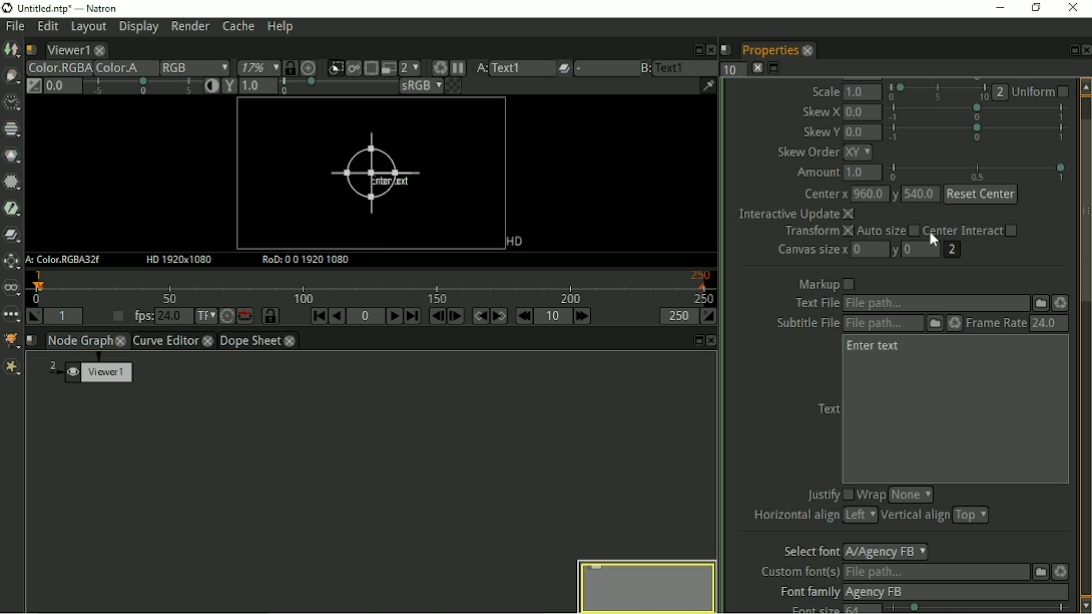 The width and height of the screenshot is (1092, 614). I want to click on Skew Y, so click(820, 132).